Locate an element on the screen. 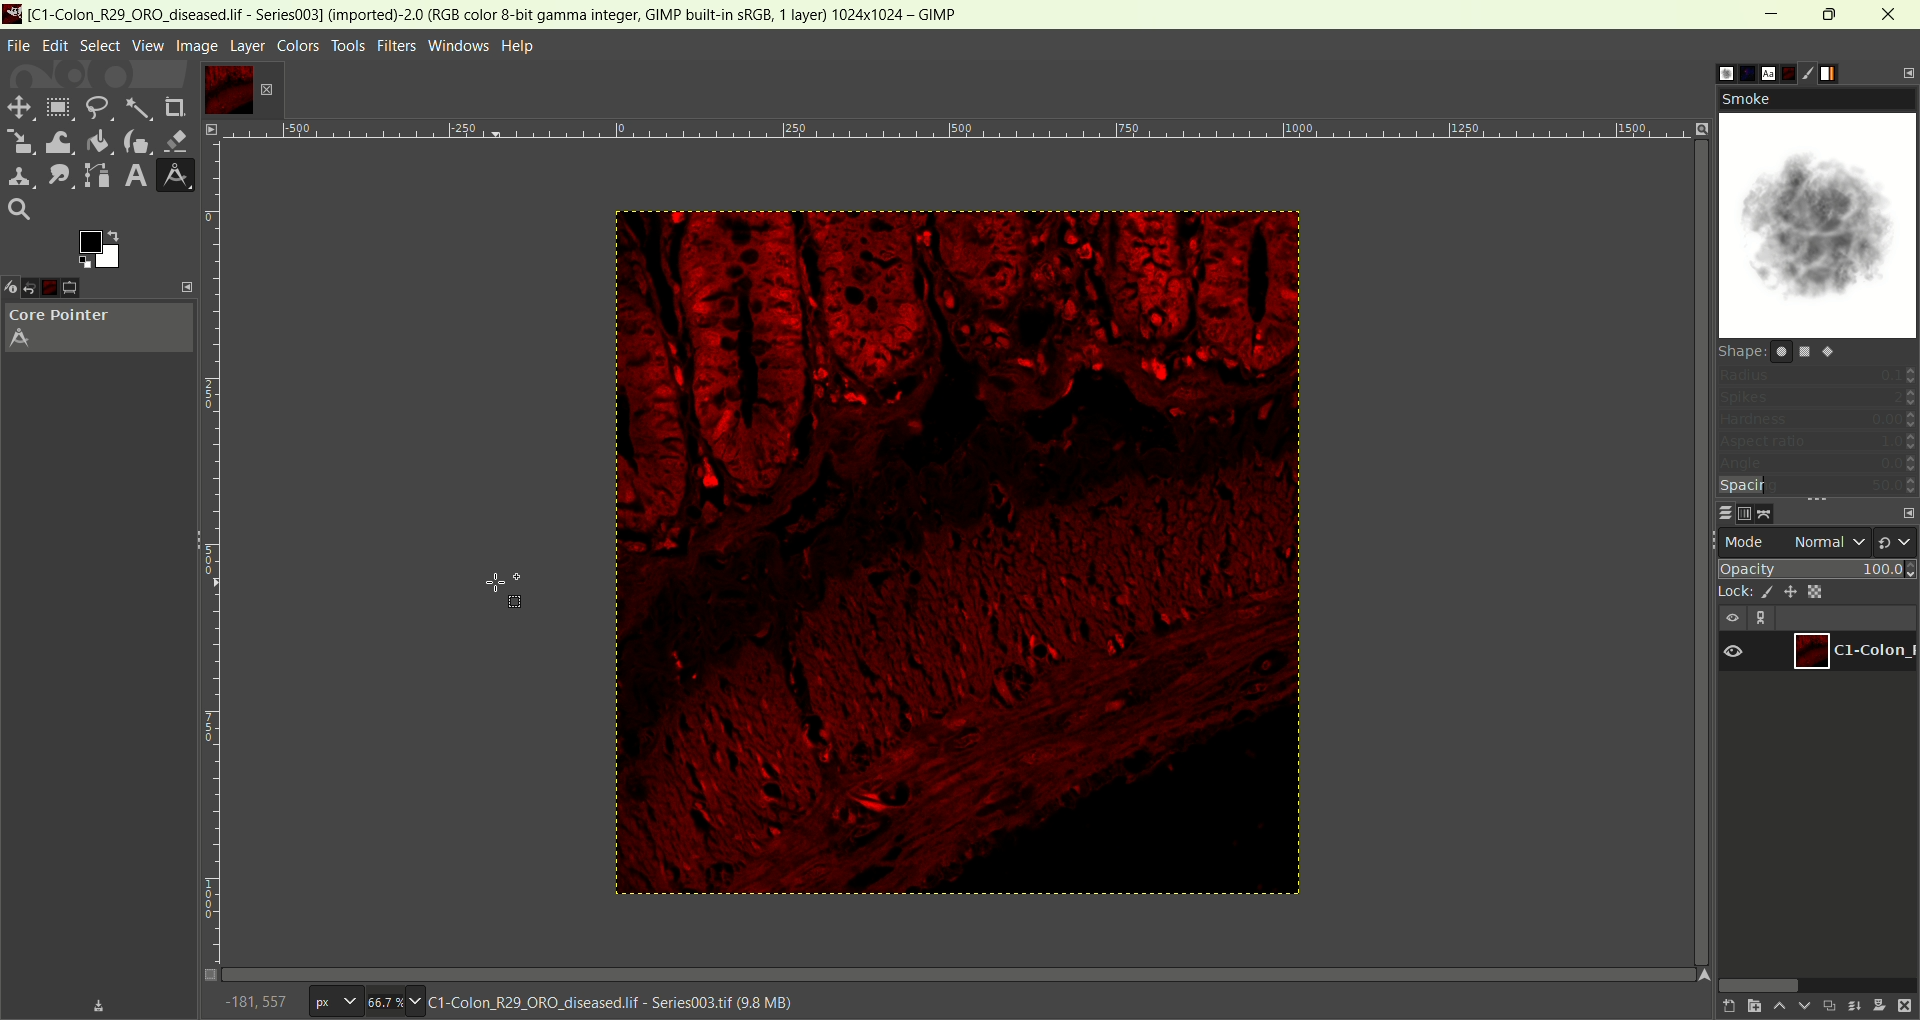 This screenshot has width=1920, height=1020. smudge tool is located at coordinates (55, 175).